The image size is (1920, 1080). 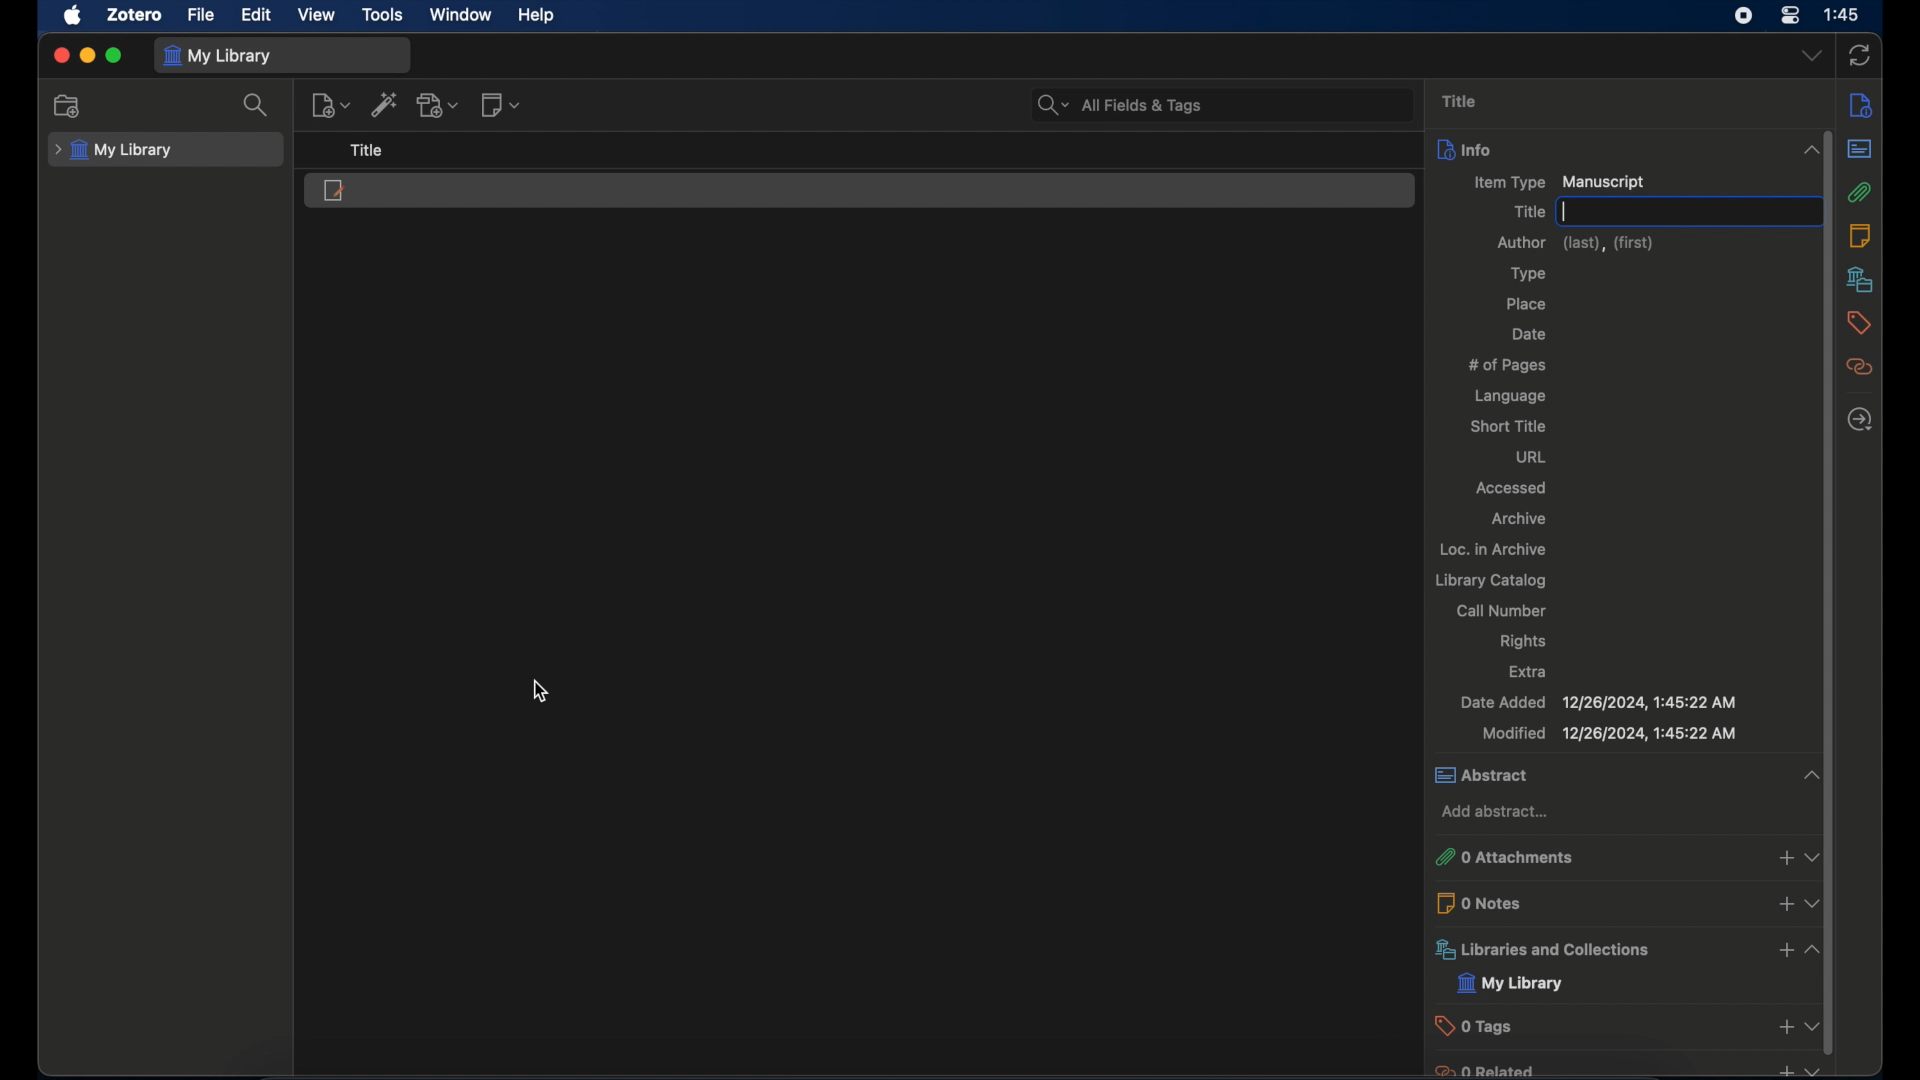 What do you see at coordinates (1490, 581) in the screenshot?
I see `library catalog` at bounding box center [1490, 581].